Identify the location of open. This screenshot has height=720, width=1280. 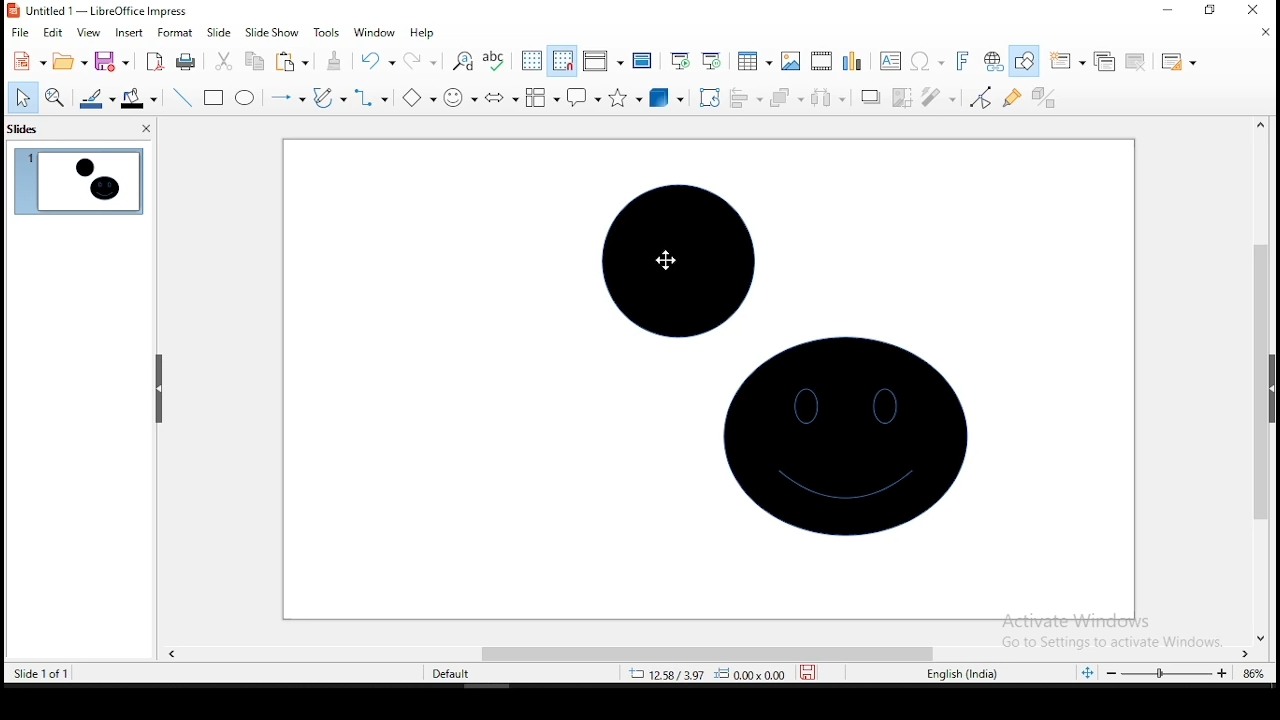
(68, 63).